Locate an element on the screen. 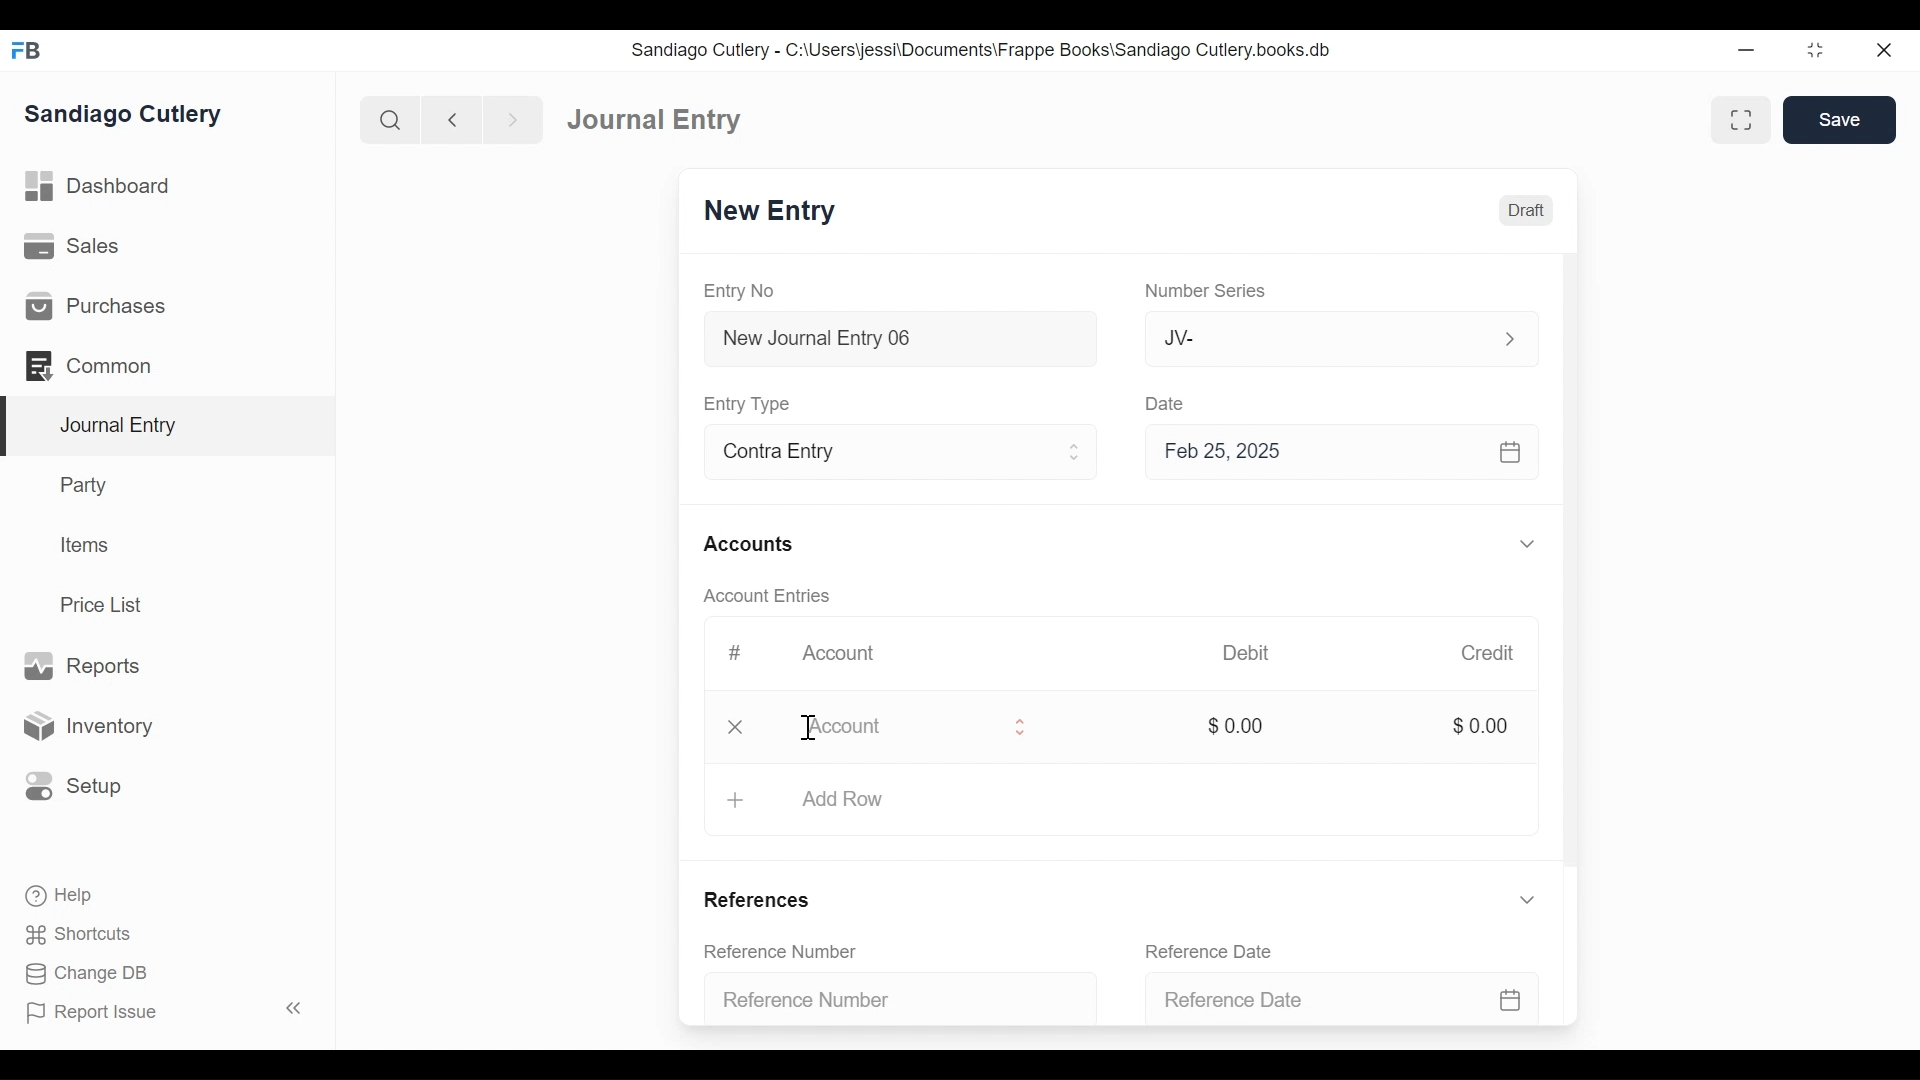 The height and width of the screenshot is (1080, 1920). Inventory is located at coordinates (85, 727).